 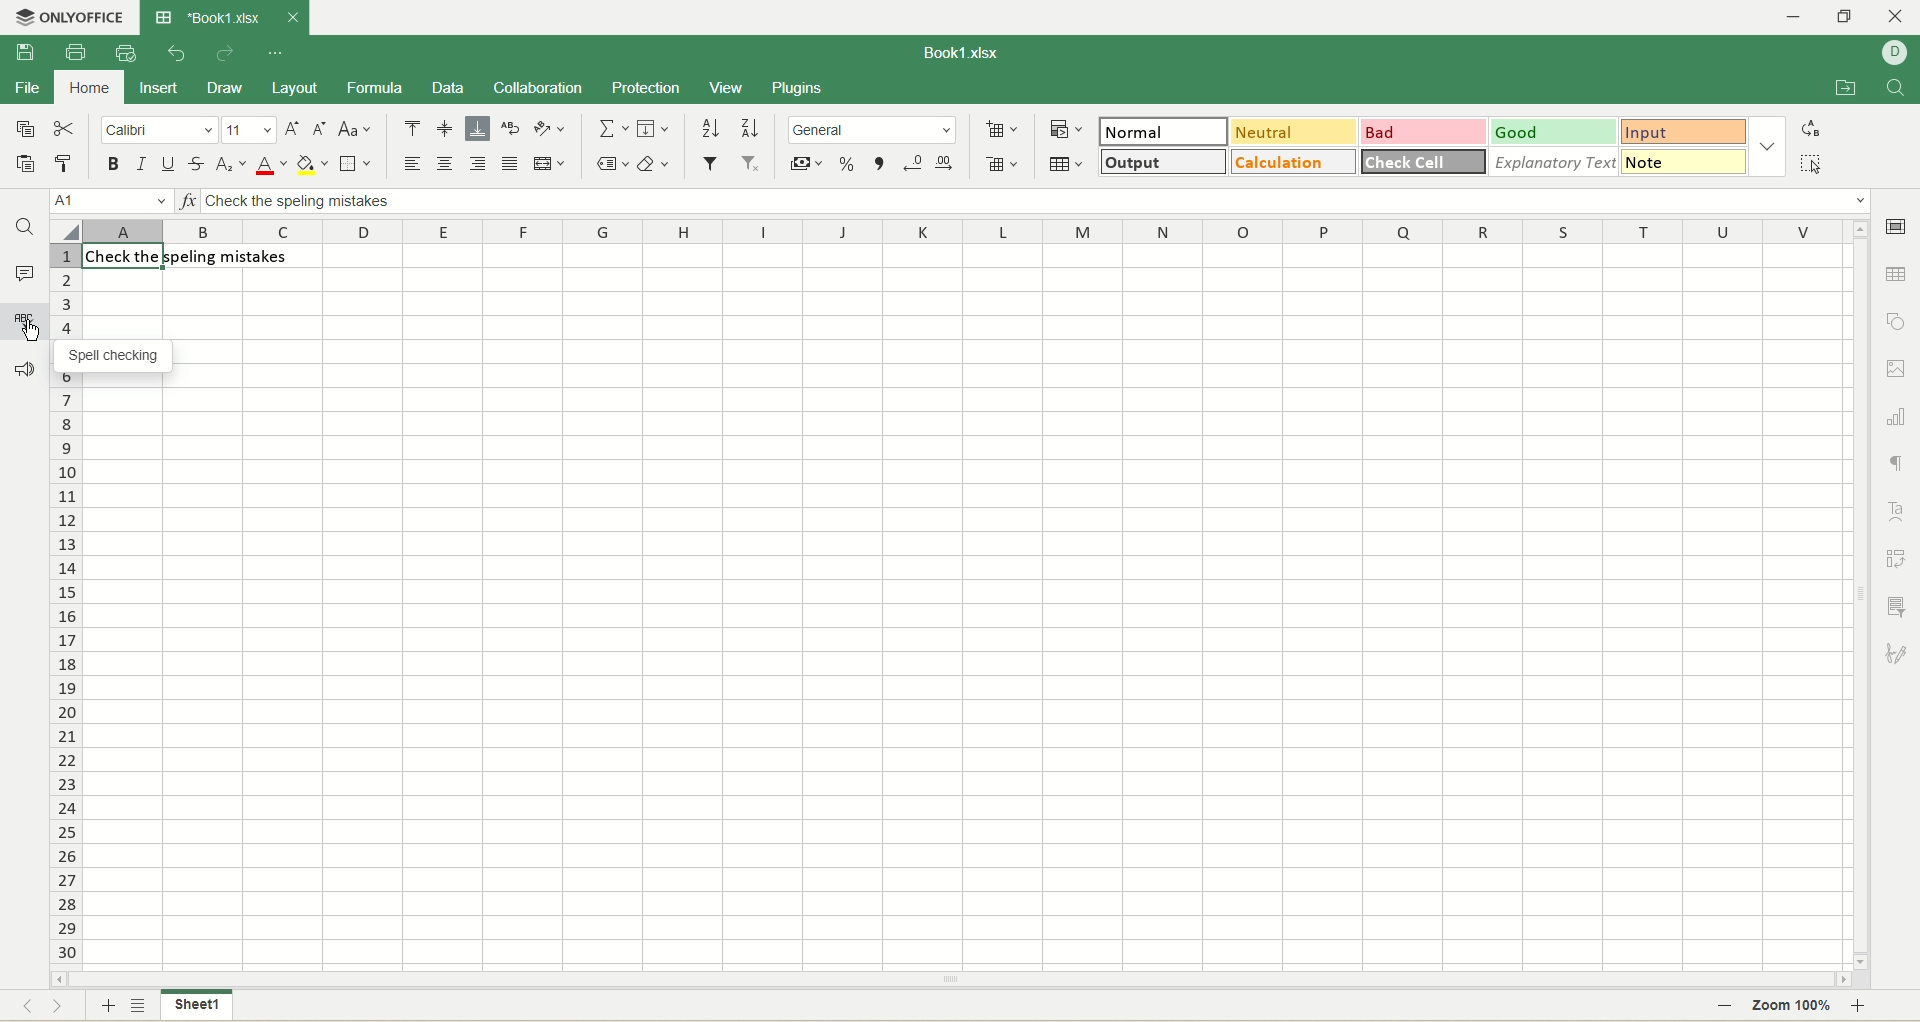 I want to click on text art settings, so click(x=1898, y=512).